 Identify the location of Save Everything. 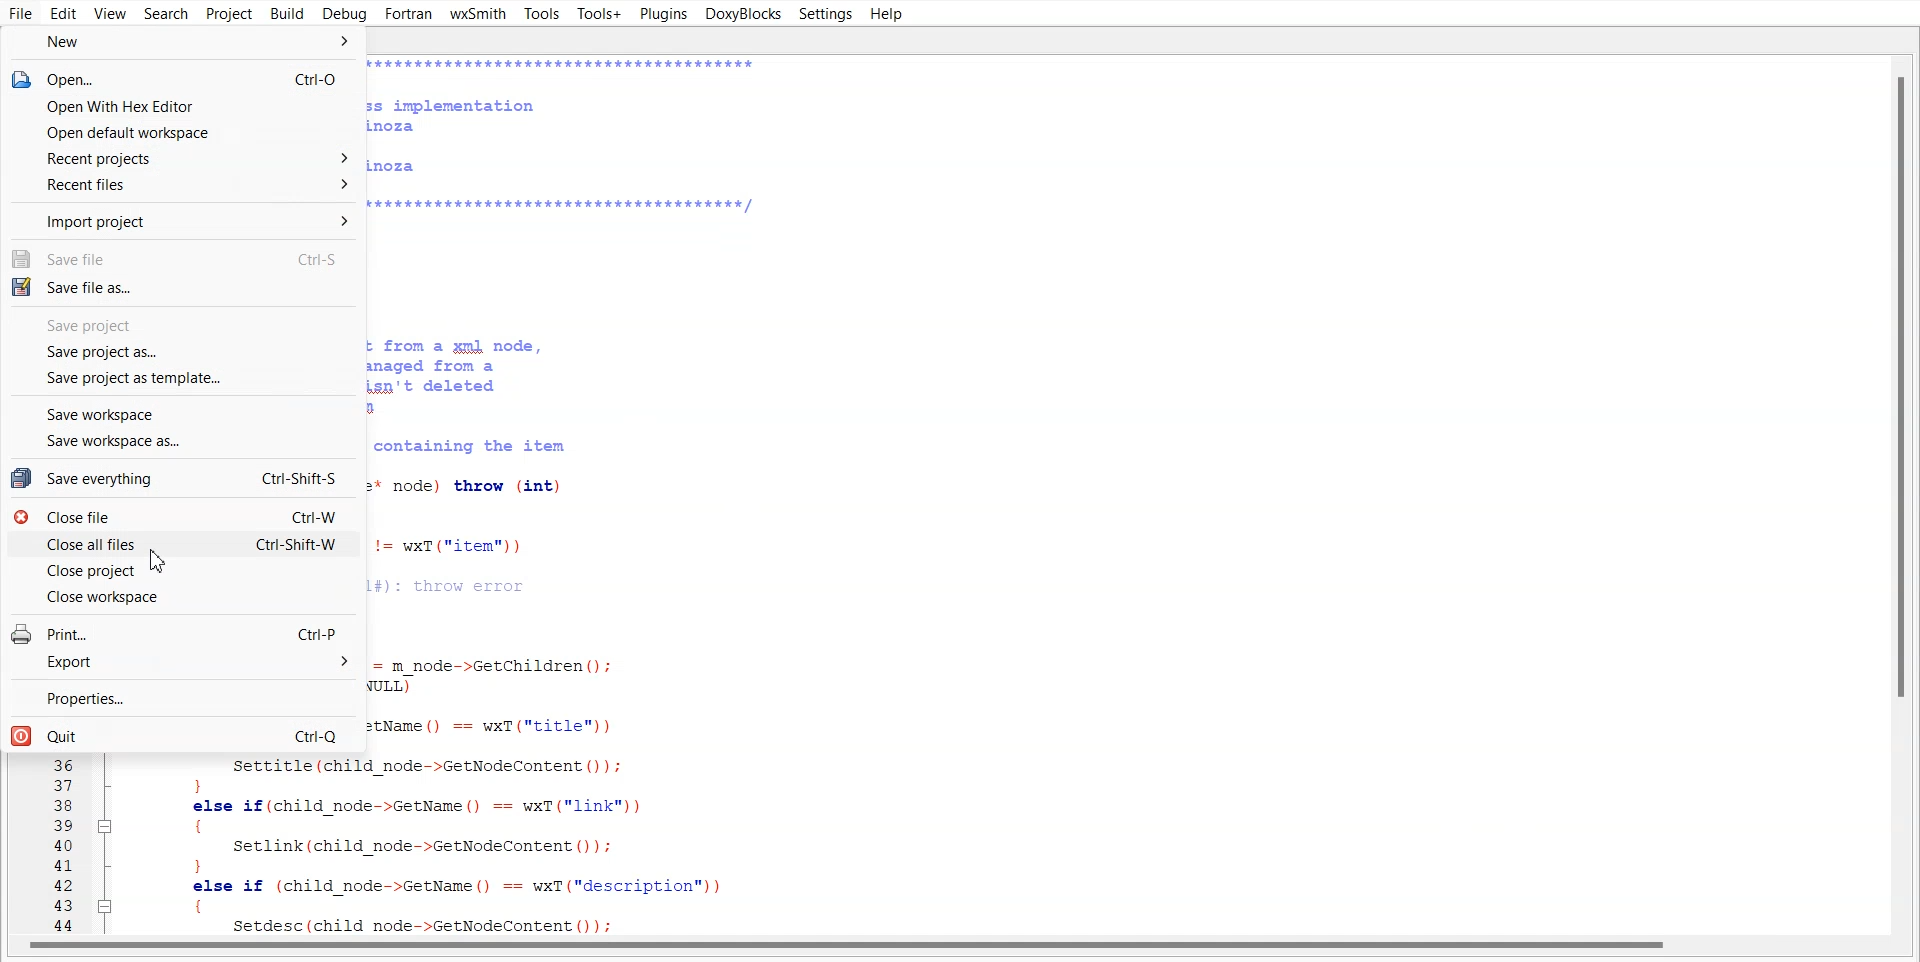
(181, 477).